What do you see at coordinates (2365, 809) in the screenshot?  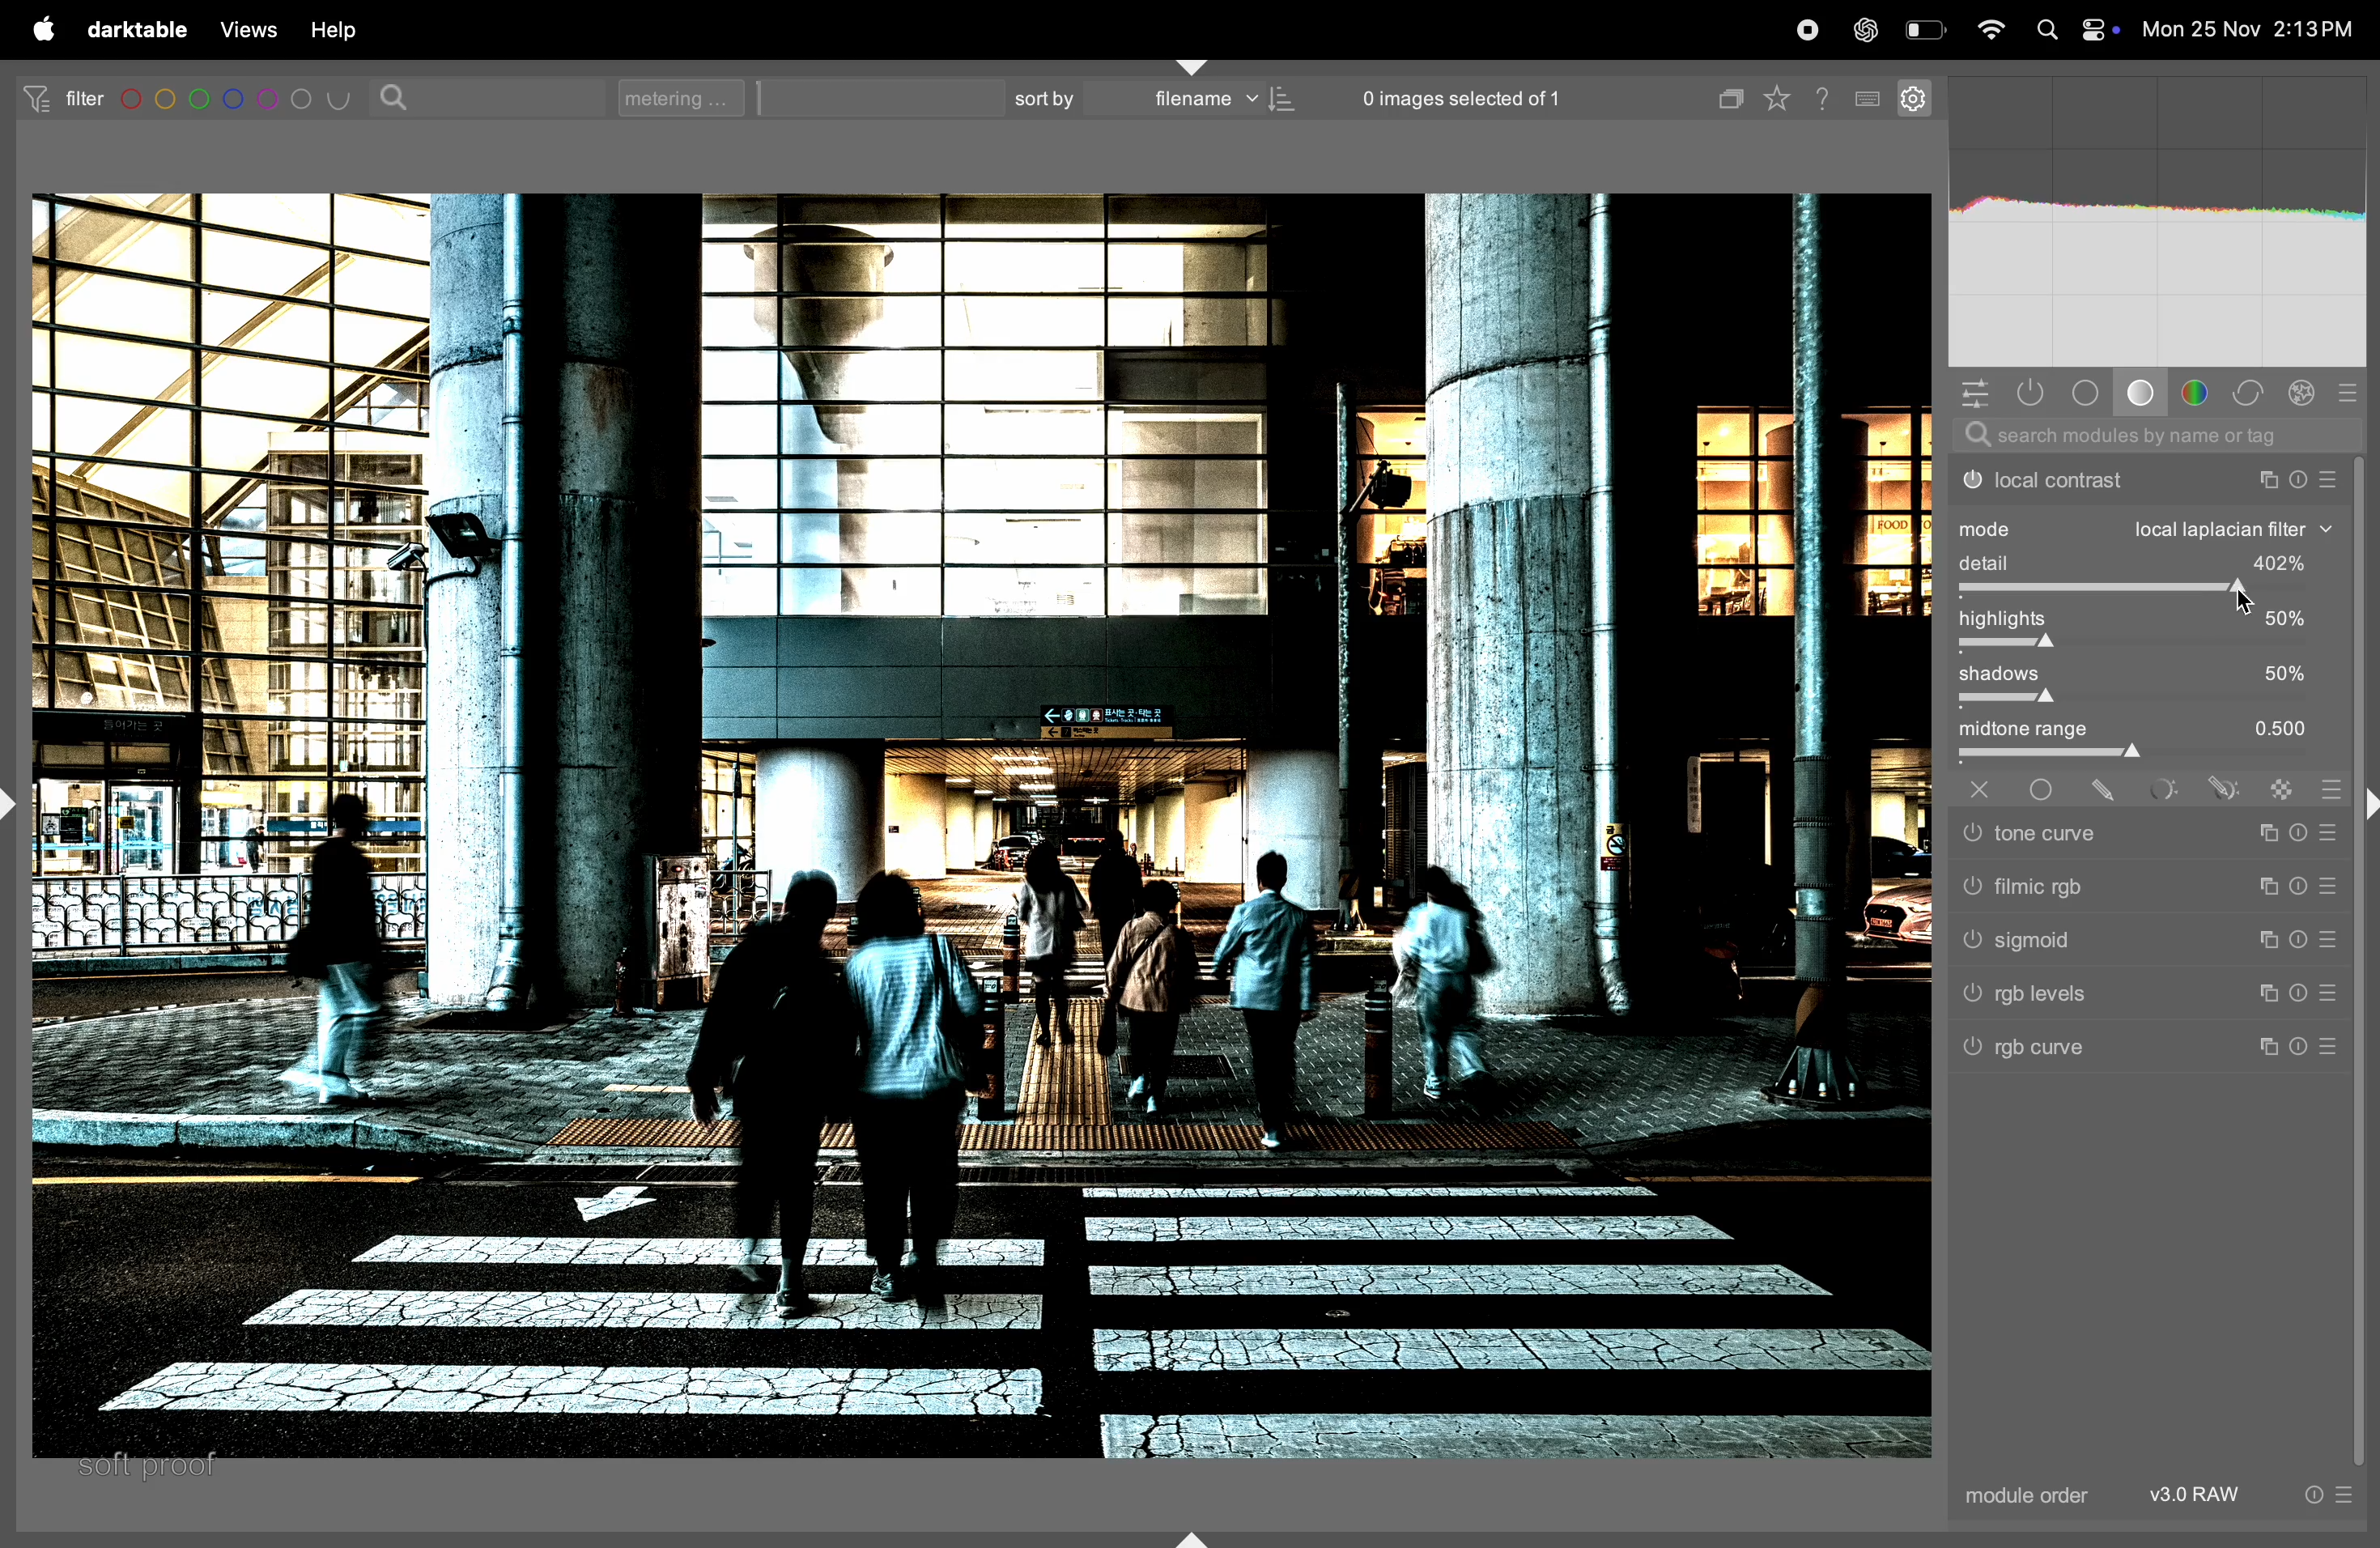 I see `shift+ctrl+r` at bounding box center [2365, 809].